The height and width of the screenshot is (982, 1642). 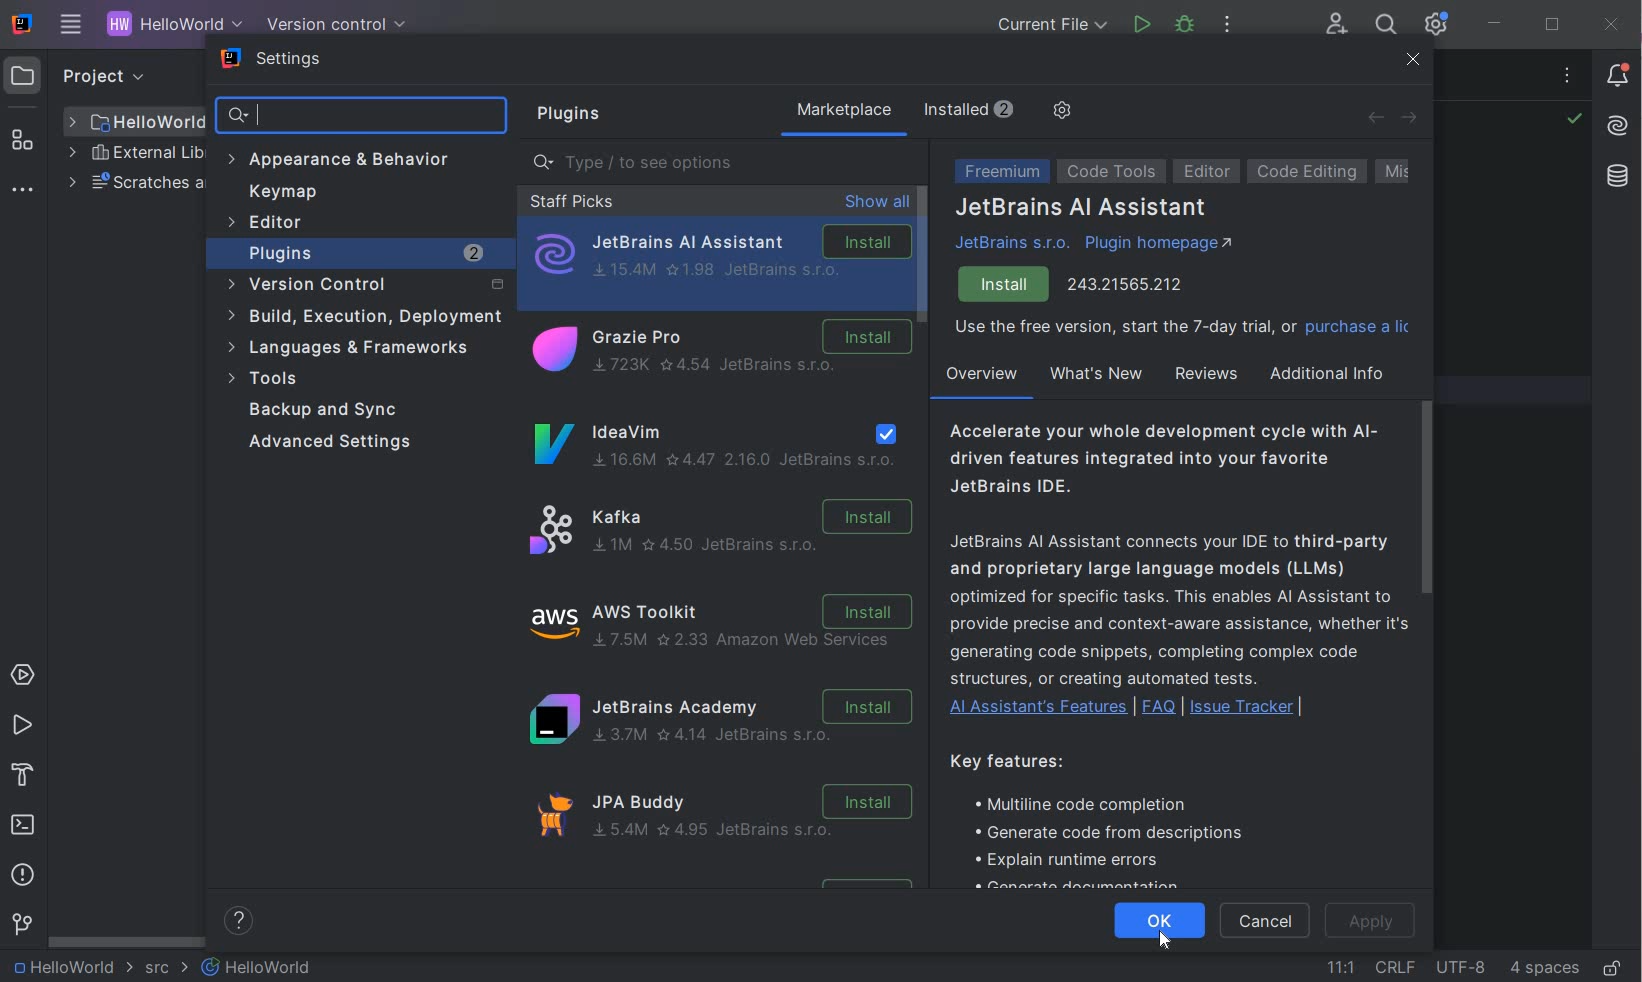 I want to click on PROJECT NAME, so click(x=170, y=26).